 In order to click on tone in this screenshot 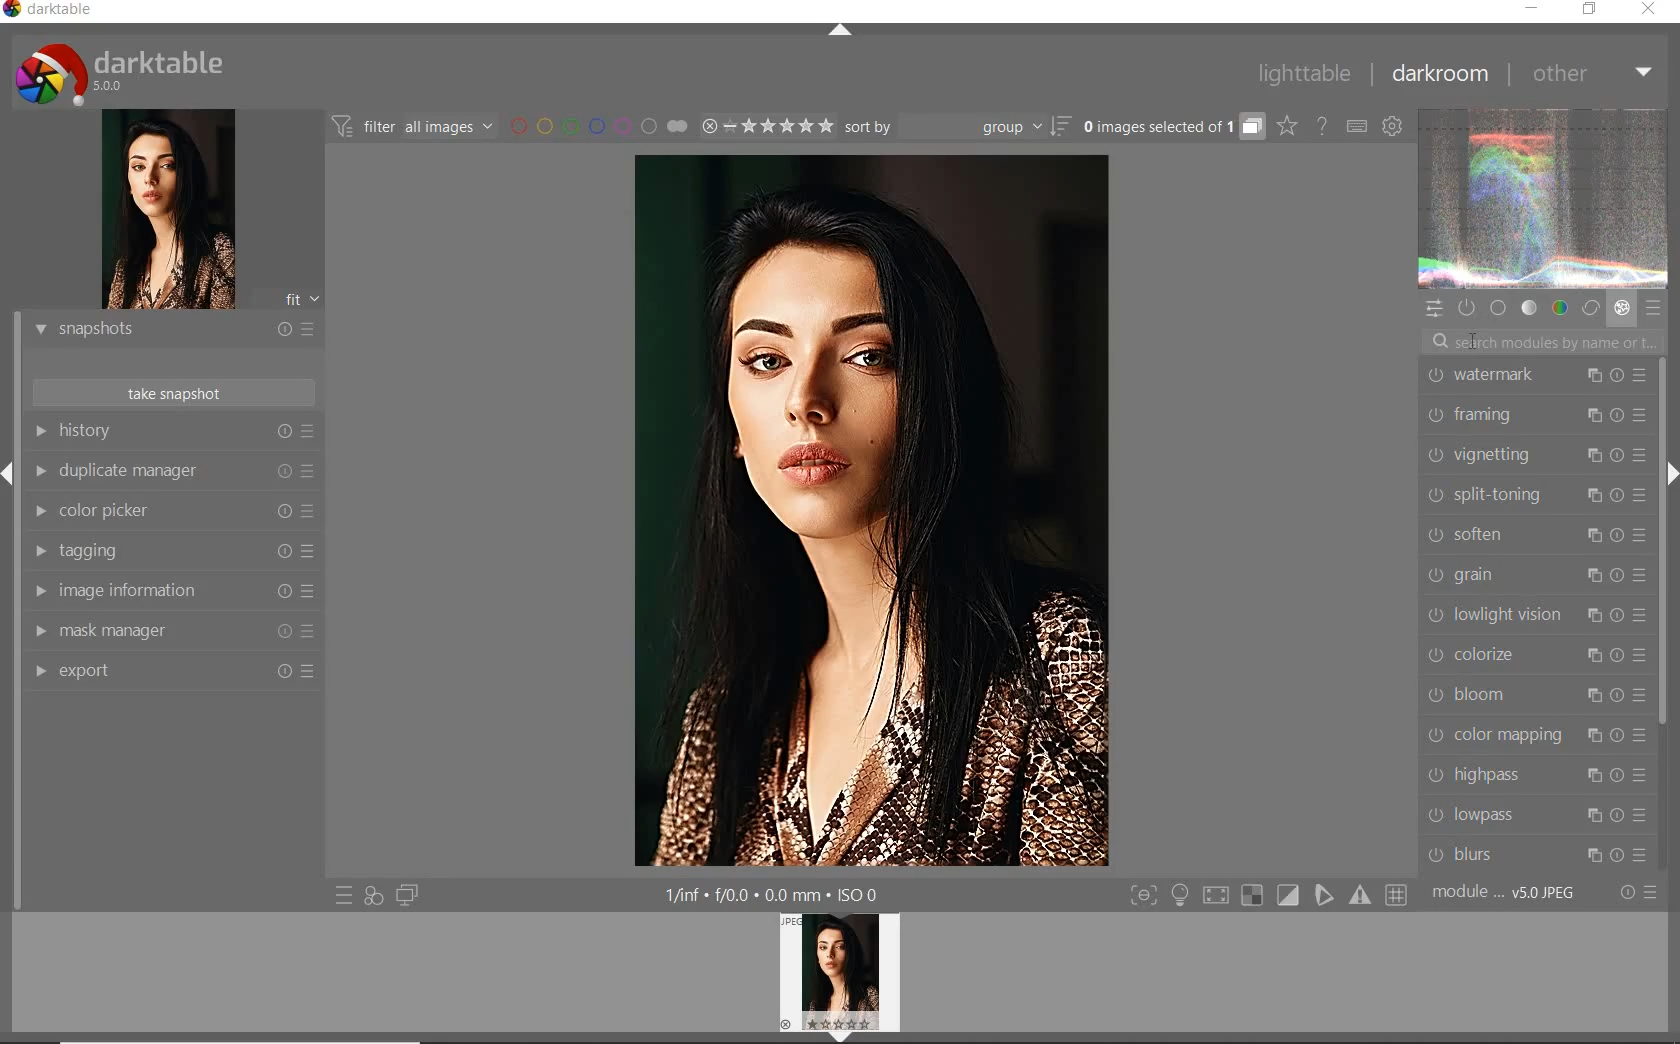, I will do `click(1529, 310)`.